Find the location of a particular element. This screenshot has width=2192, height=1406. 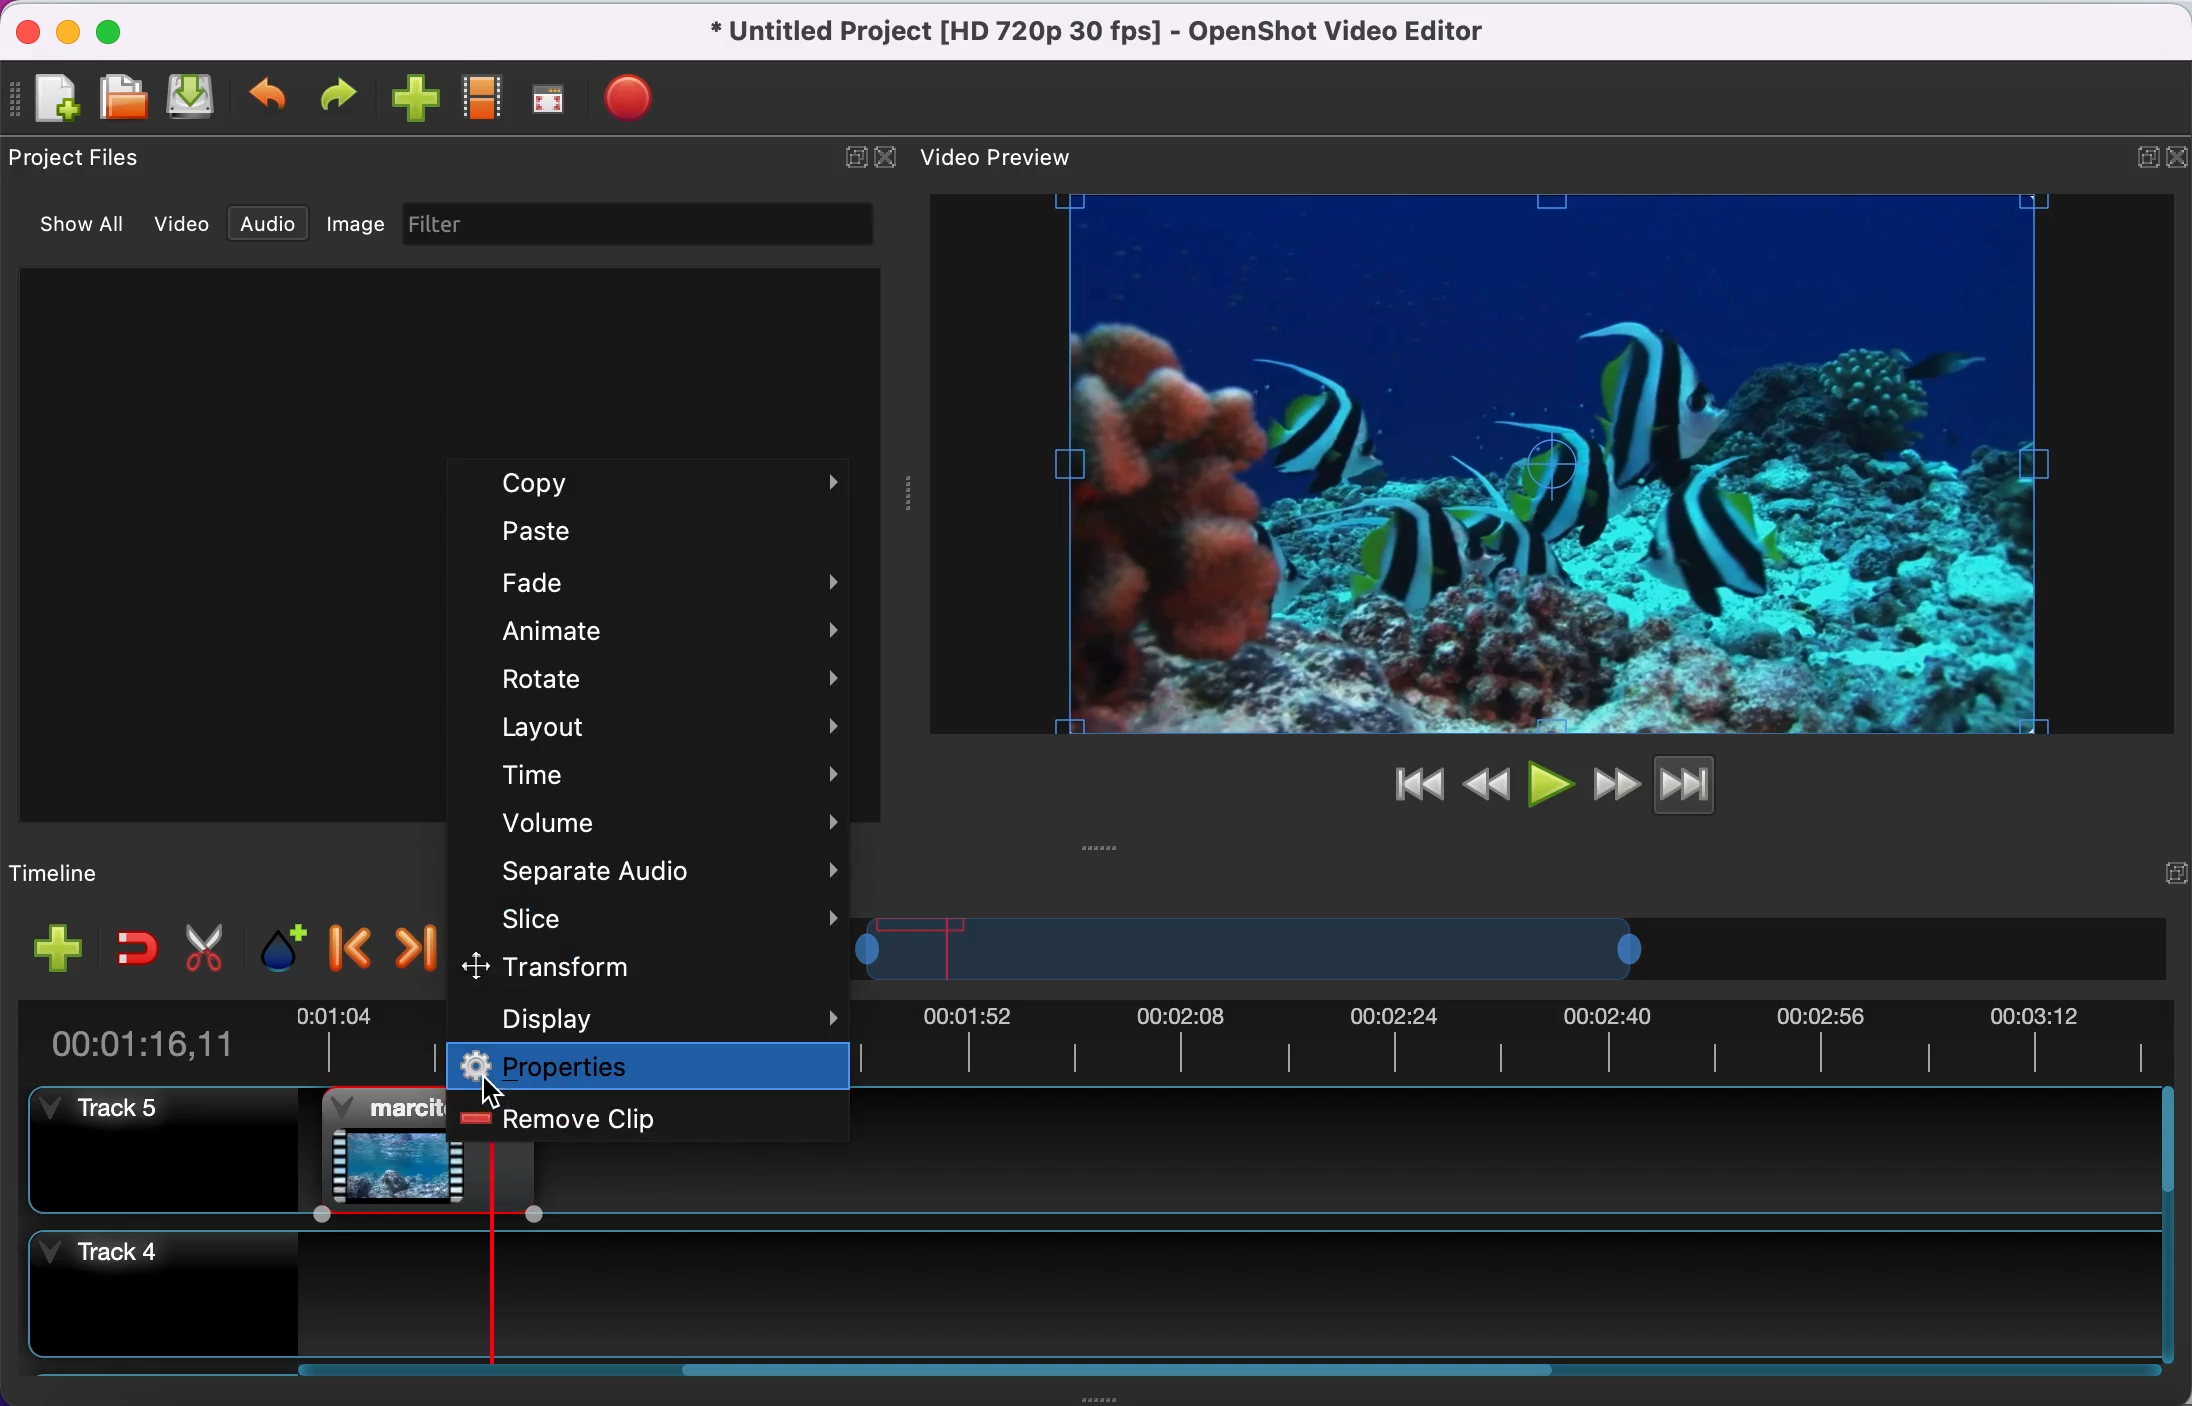

Cursor is located at coordinates (491, 1093).